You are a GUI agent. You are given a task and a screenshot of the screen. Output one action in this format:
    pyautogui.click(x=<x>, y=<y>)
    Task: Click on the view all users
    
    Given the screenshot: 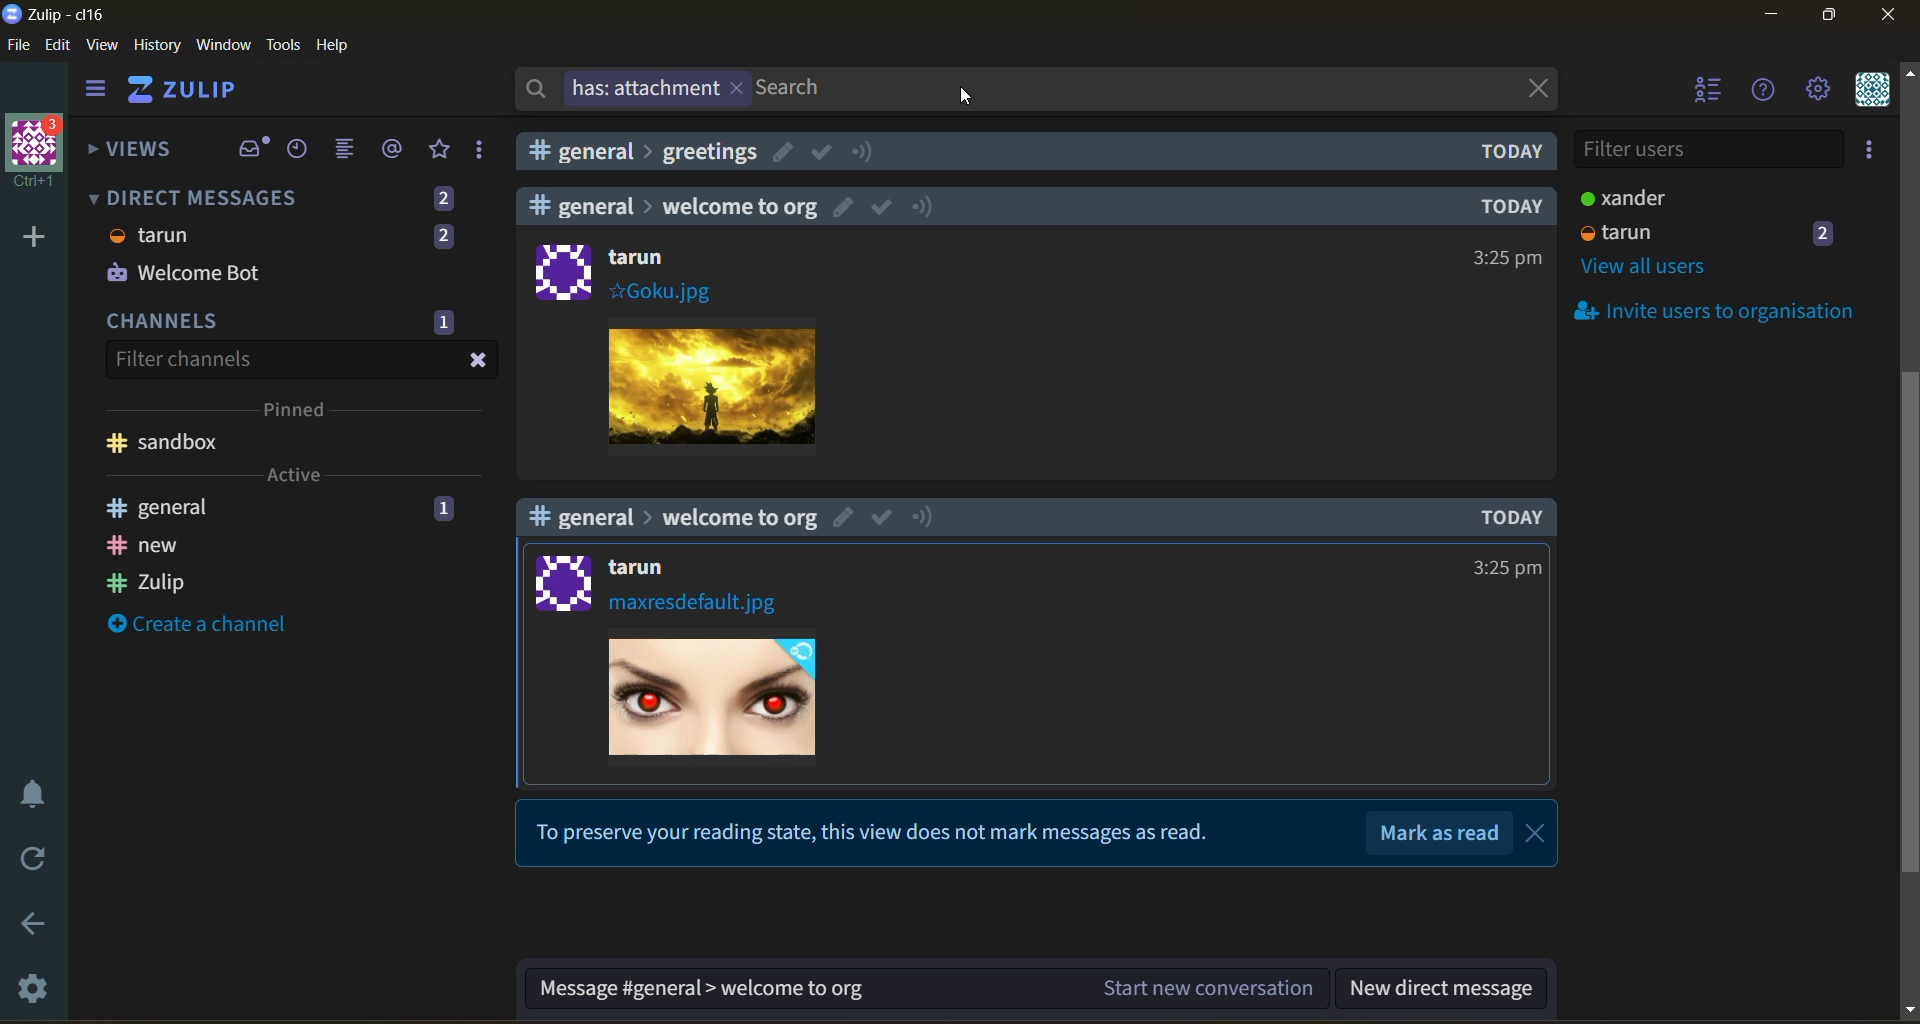 What is the action you would take?
    pyautogui.click(x=1648, y=268)
    